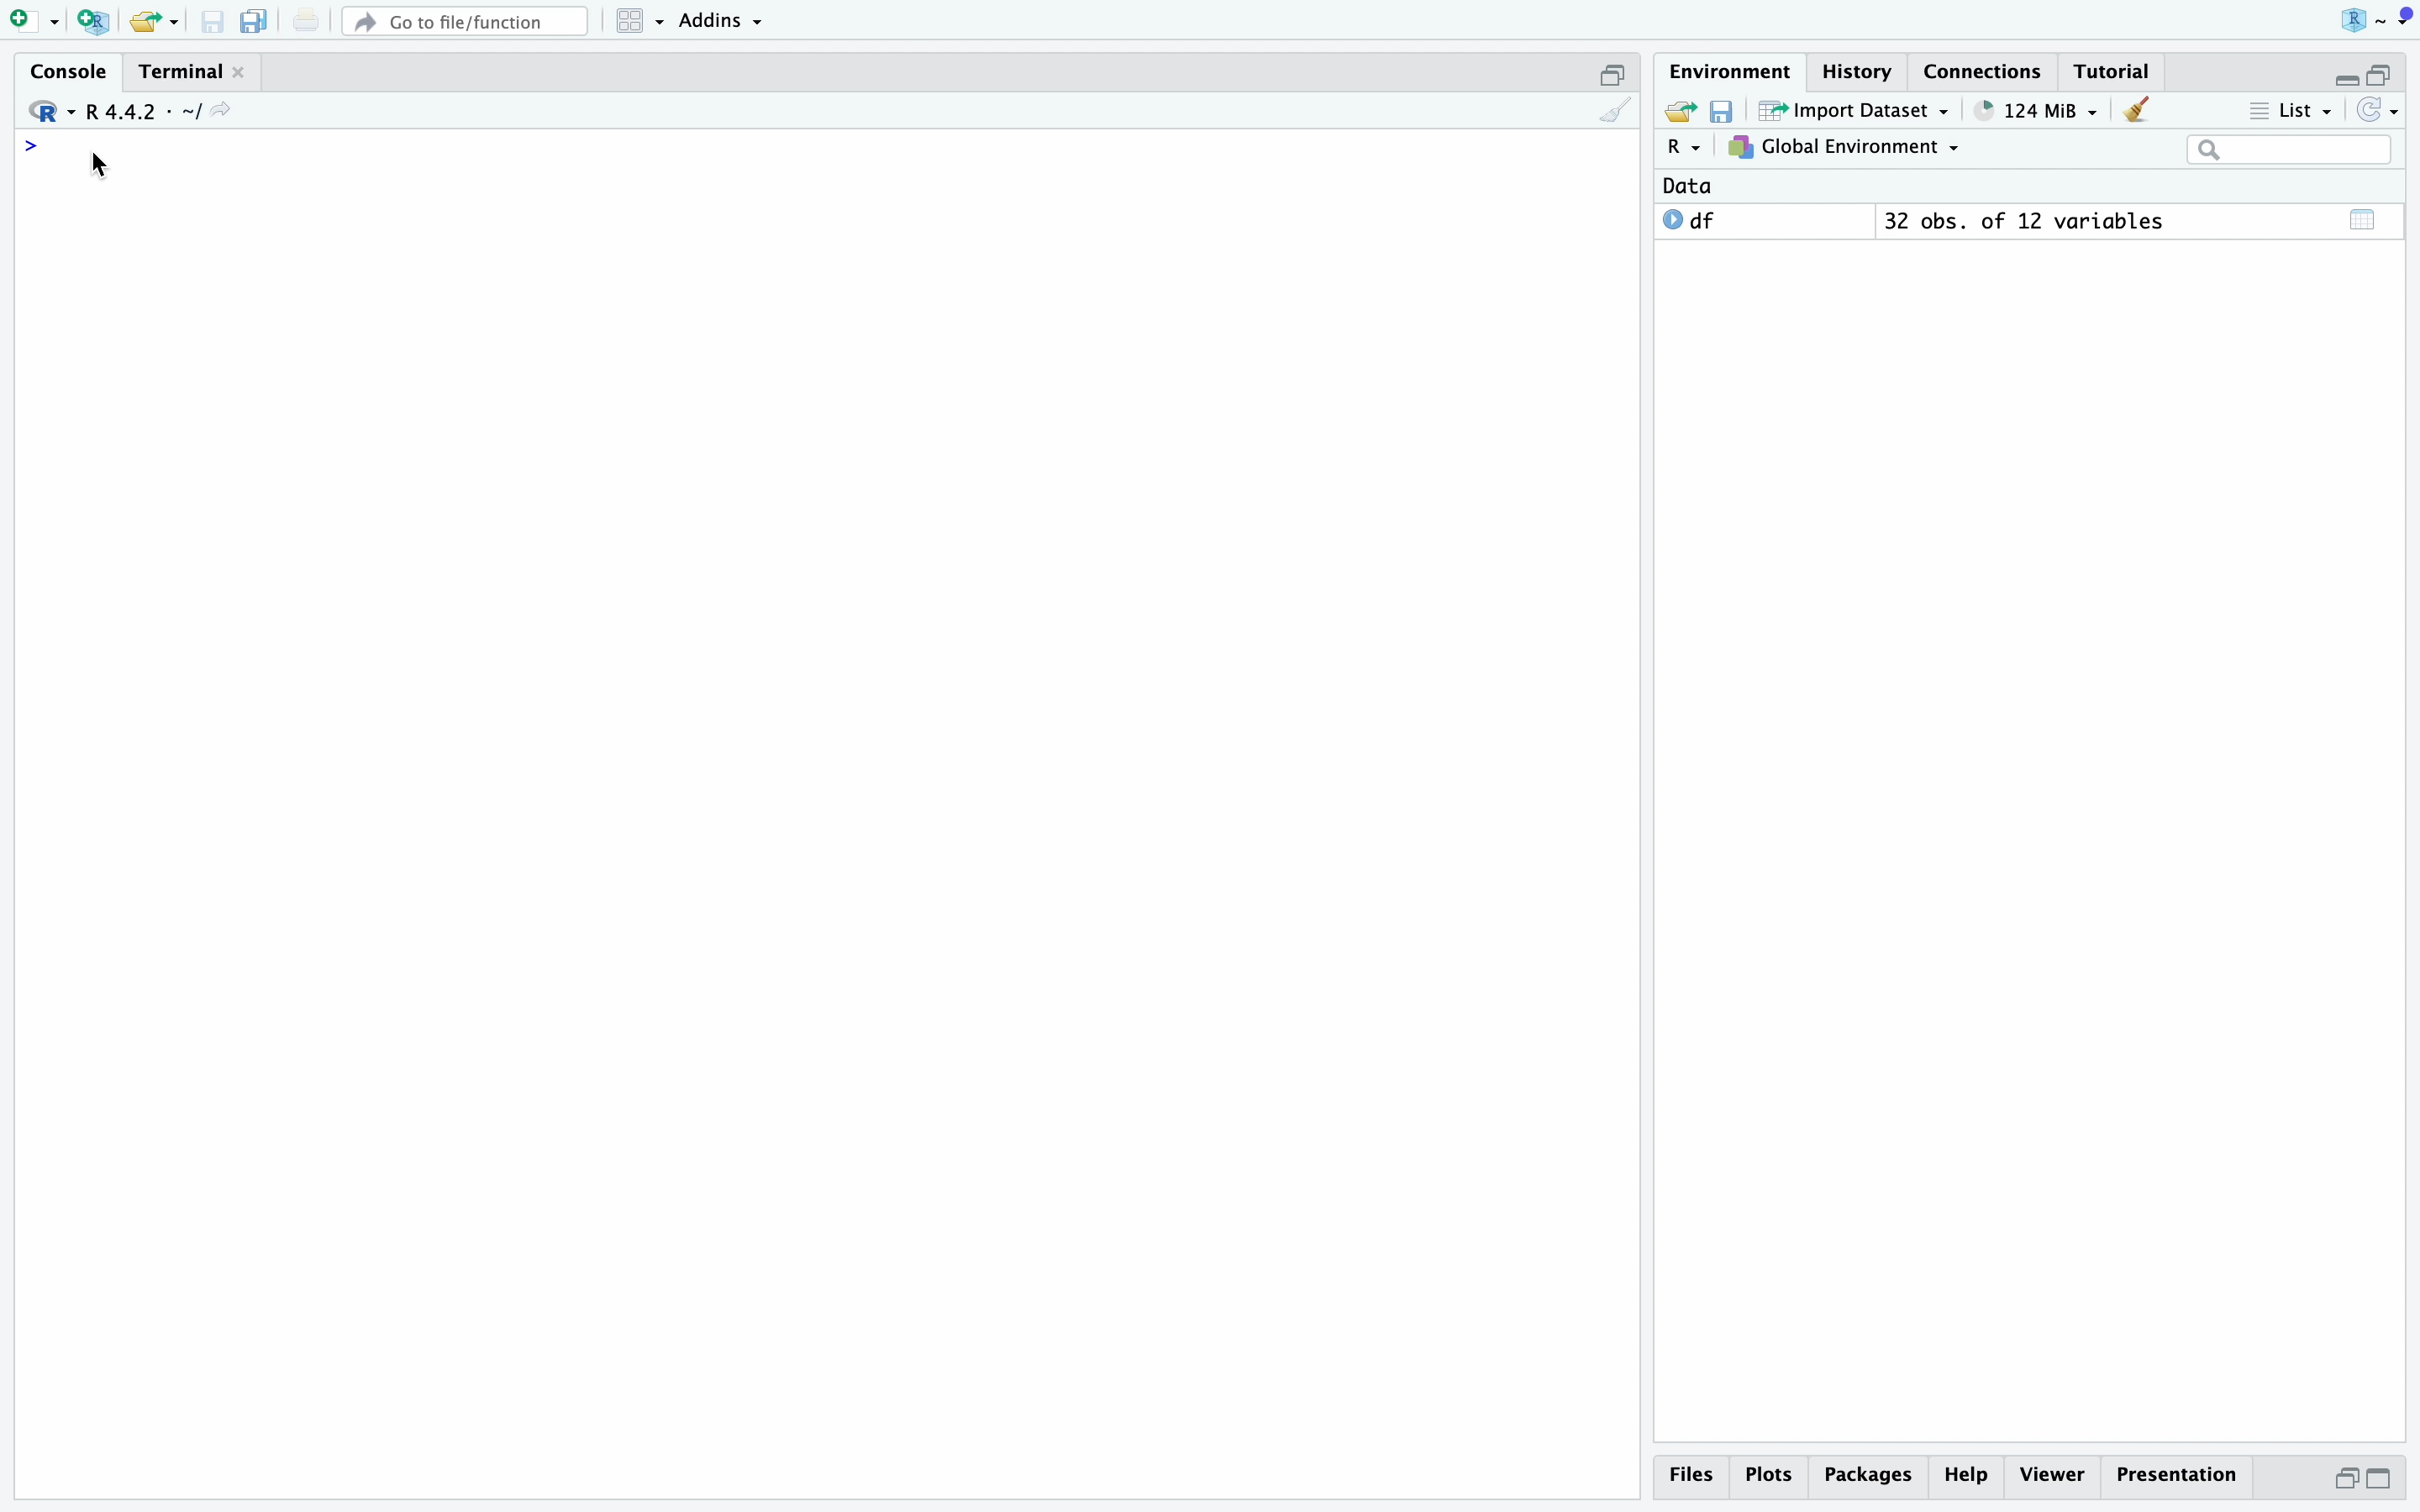  What do you see at coordinates (1772, 1476) in the screenshot?
I see `plots` at bounding box center [1772, 1476].